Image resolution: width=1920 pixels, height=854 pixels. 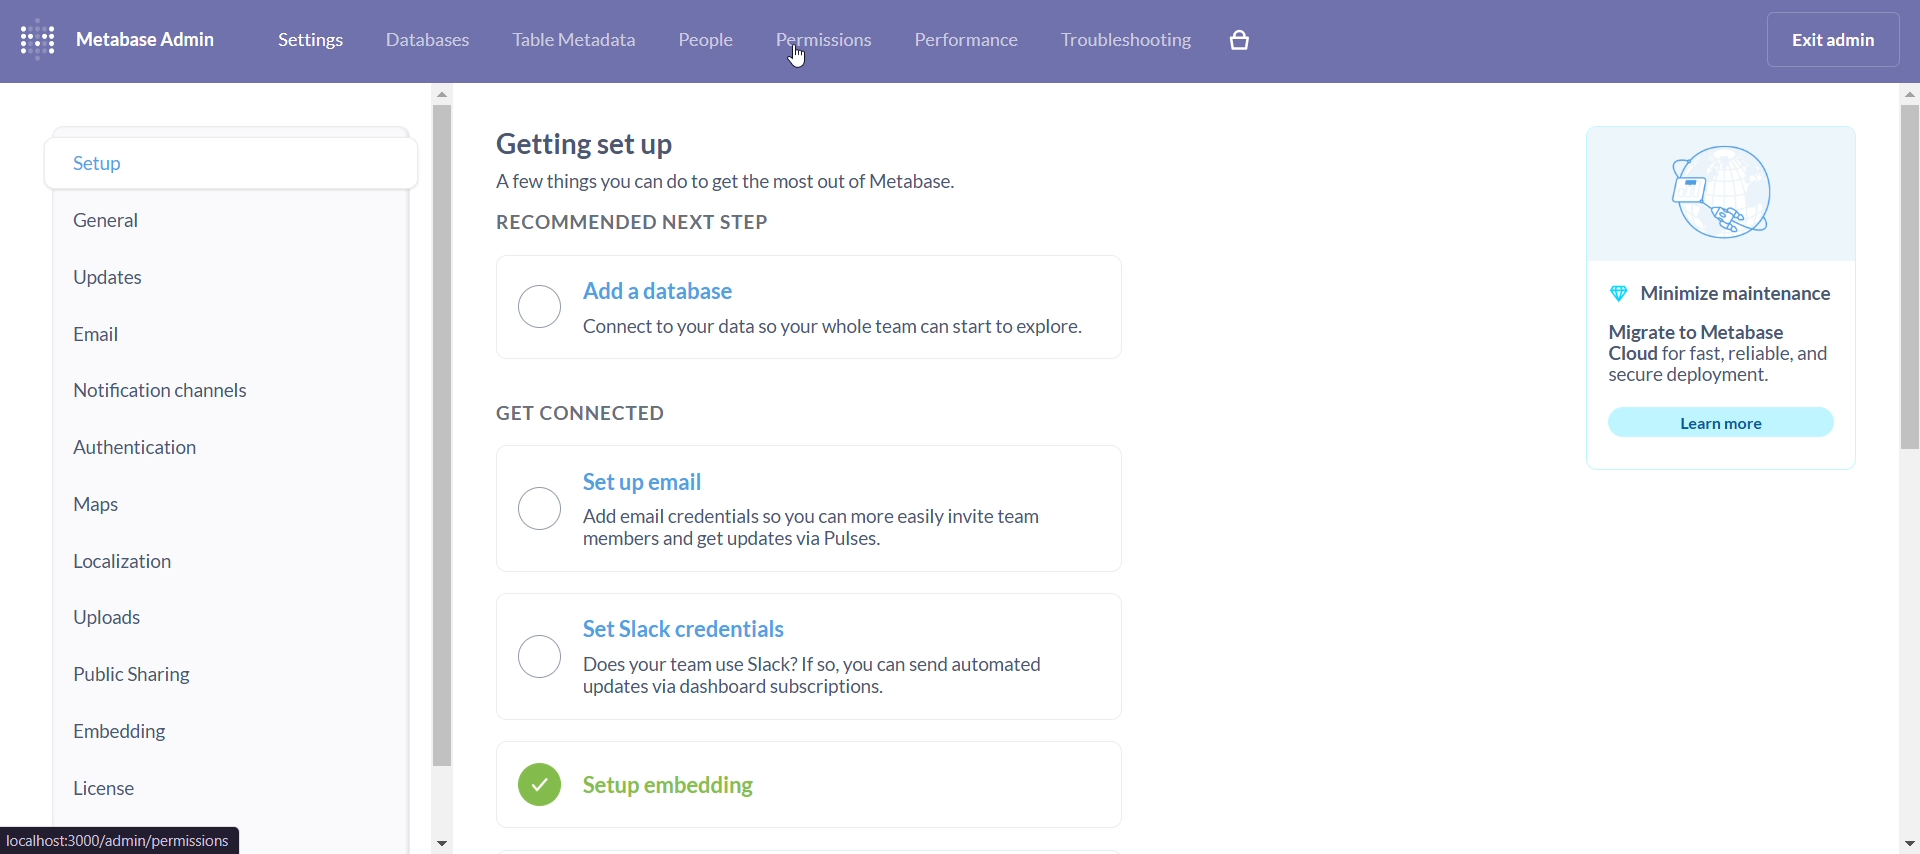 I want to click on uploads, so click(x=226, y=615).